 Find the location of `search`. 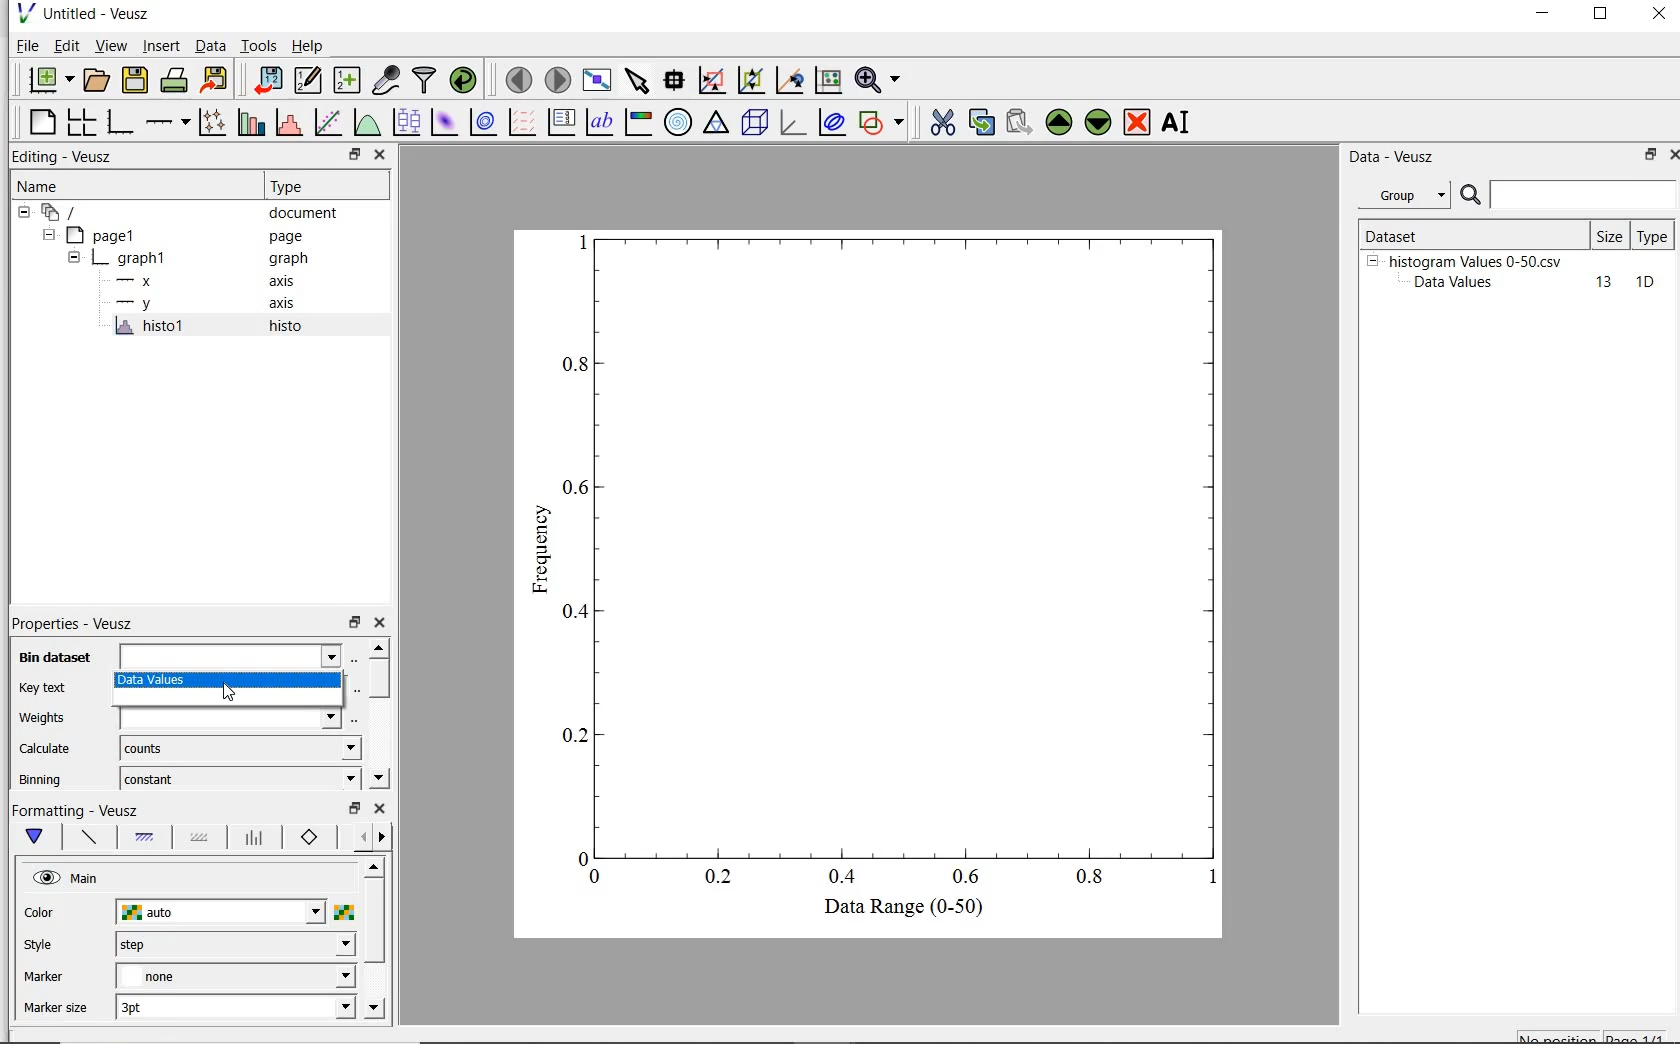

search is located at coordinates (1472, 196).